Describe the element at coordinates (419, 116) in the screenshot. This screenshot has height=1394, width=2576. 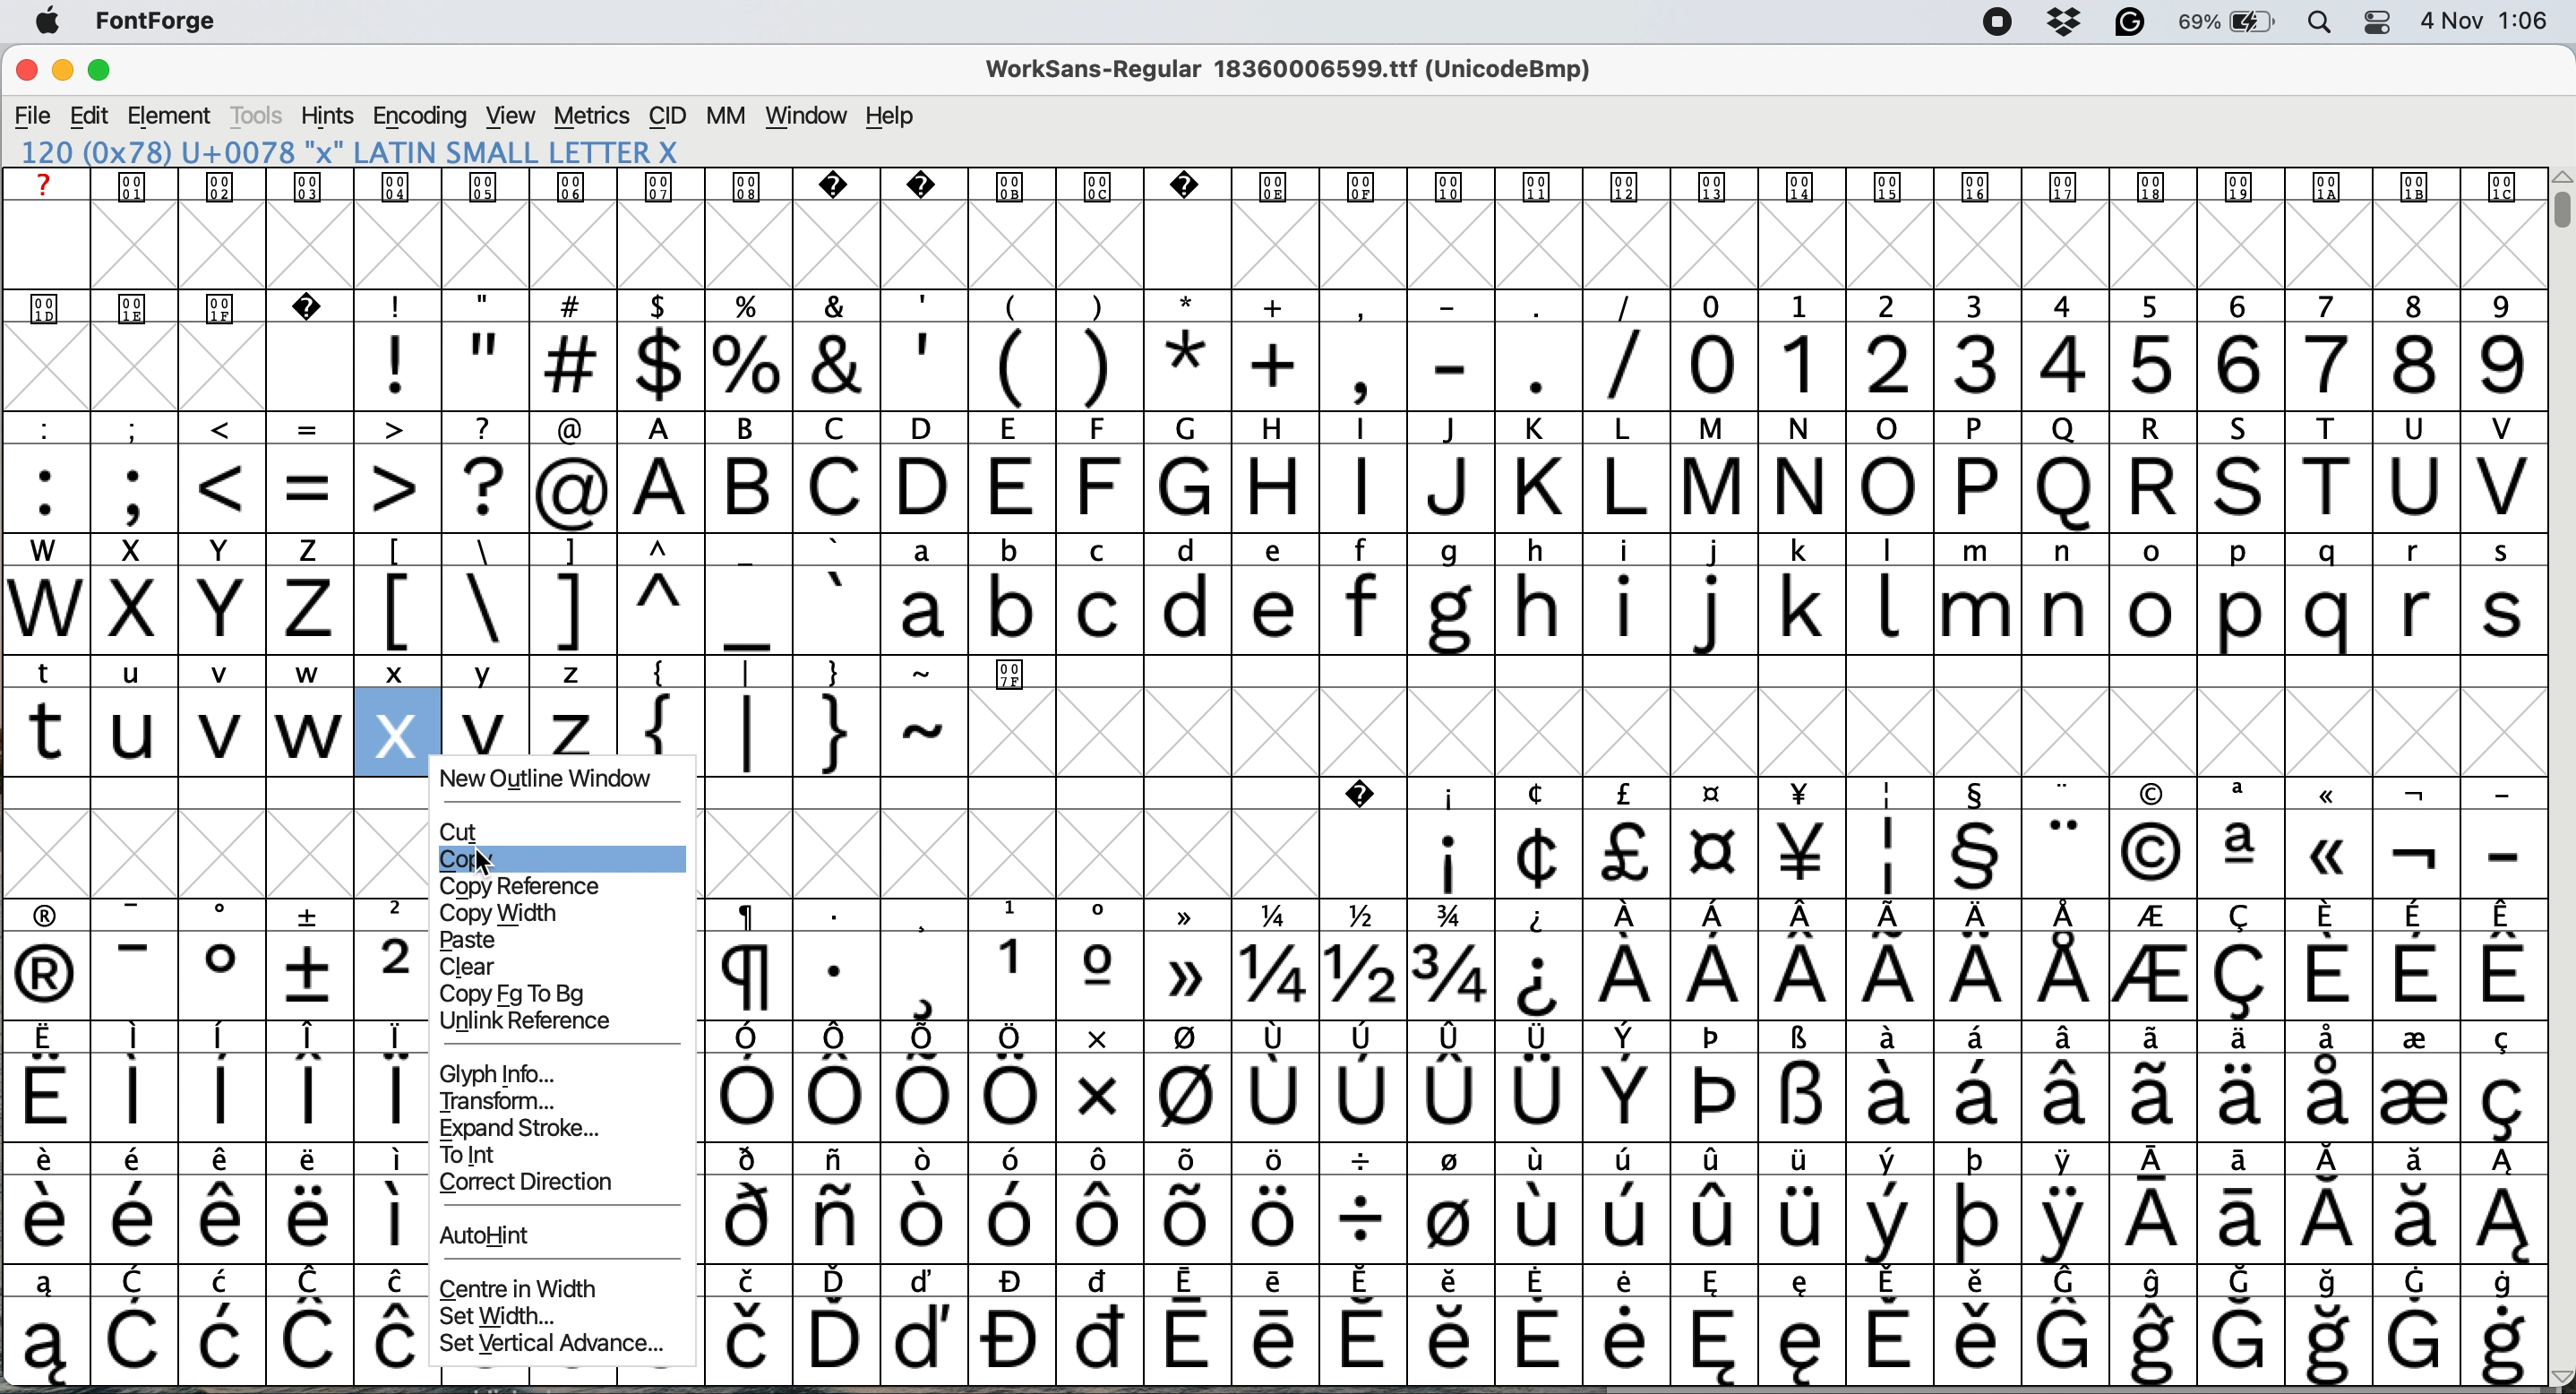
I see `encoding` at that location.